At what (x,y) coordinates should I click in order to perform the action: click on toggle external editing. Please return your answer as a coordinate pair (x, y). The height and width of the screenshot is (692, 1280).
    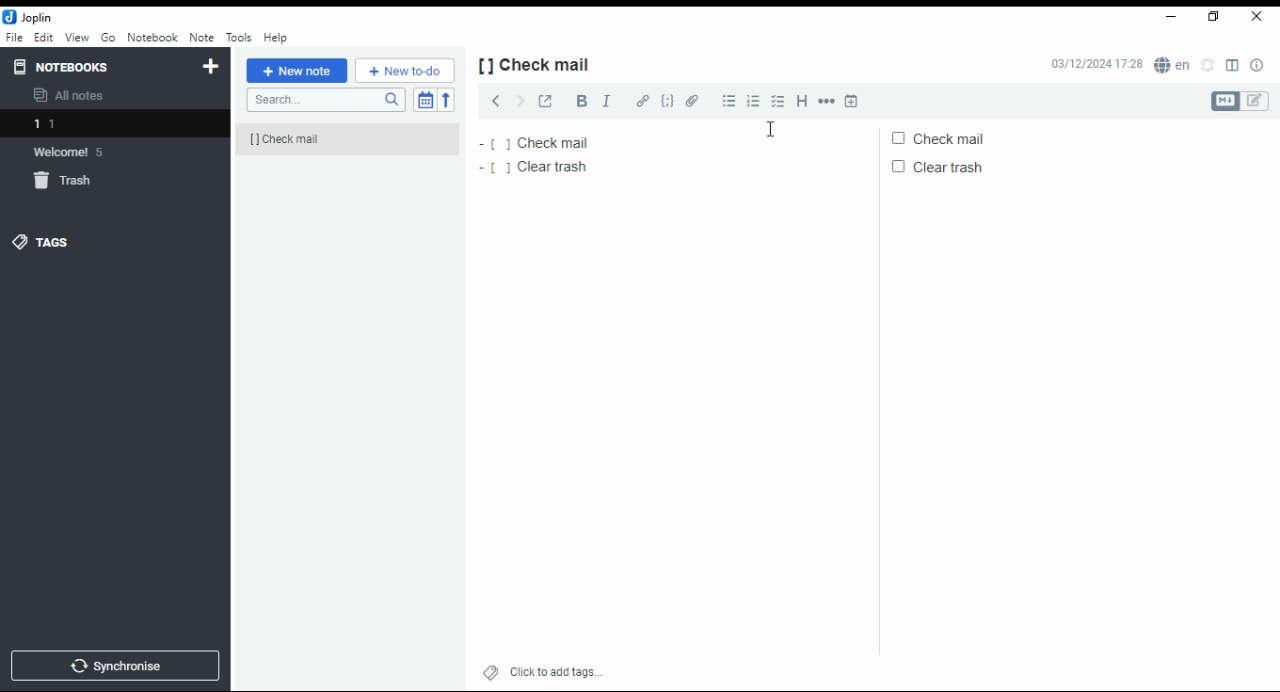
    Looking at the image, I should click on (545, 101).